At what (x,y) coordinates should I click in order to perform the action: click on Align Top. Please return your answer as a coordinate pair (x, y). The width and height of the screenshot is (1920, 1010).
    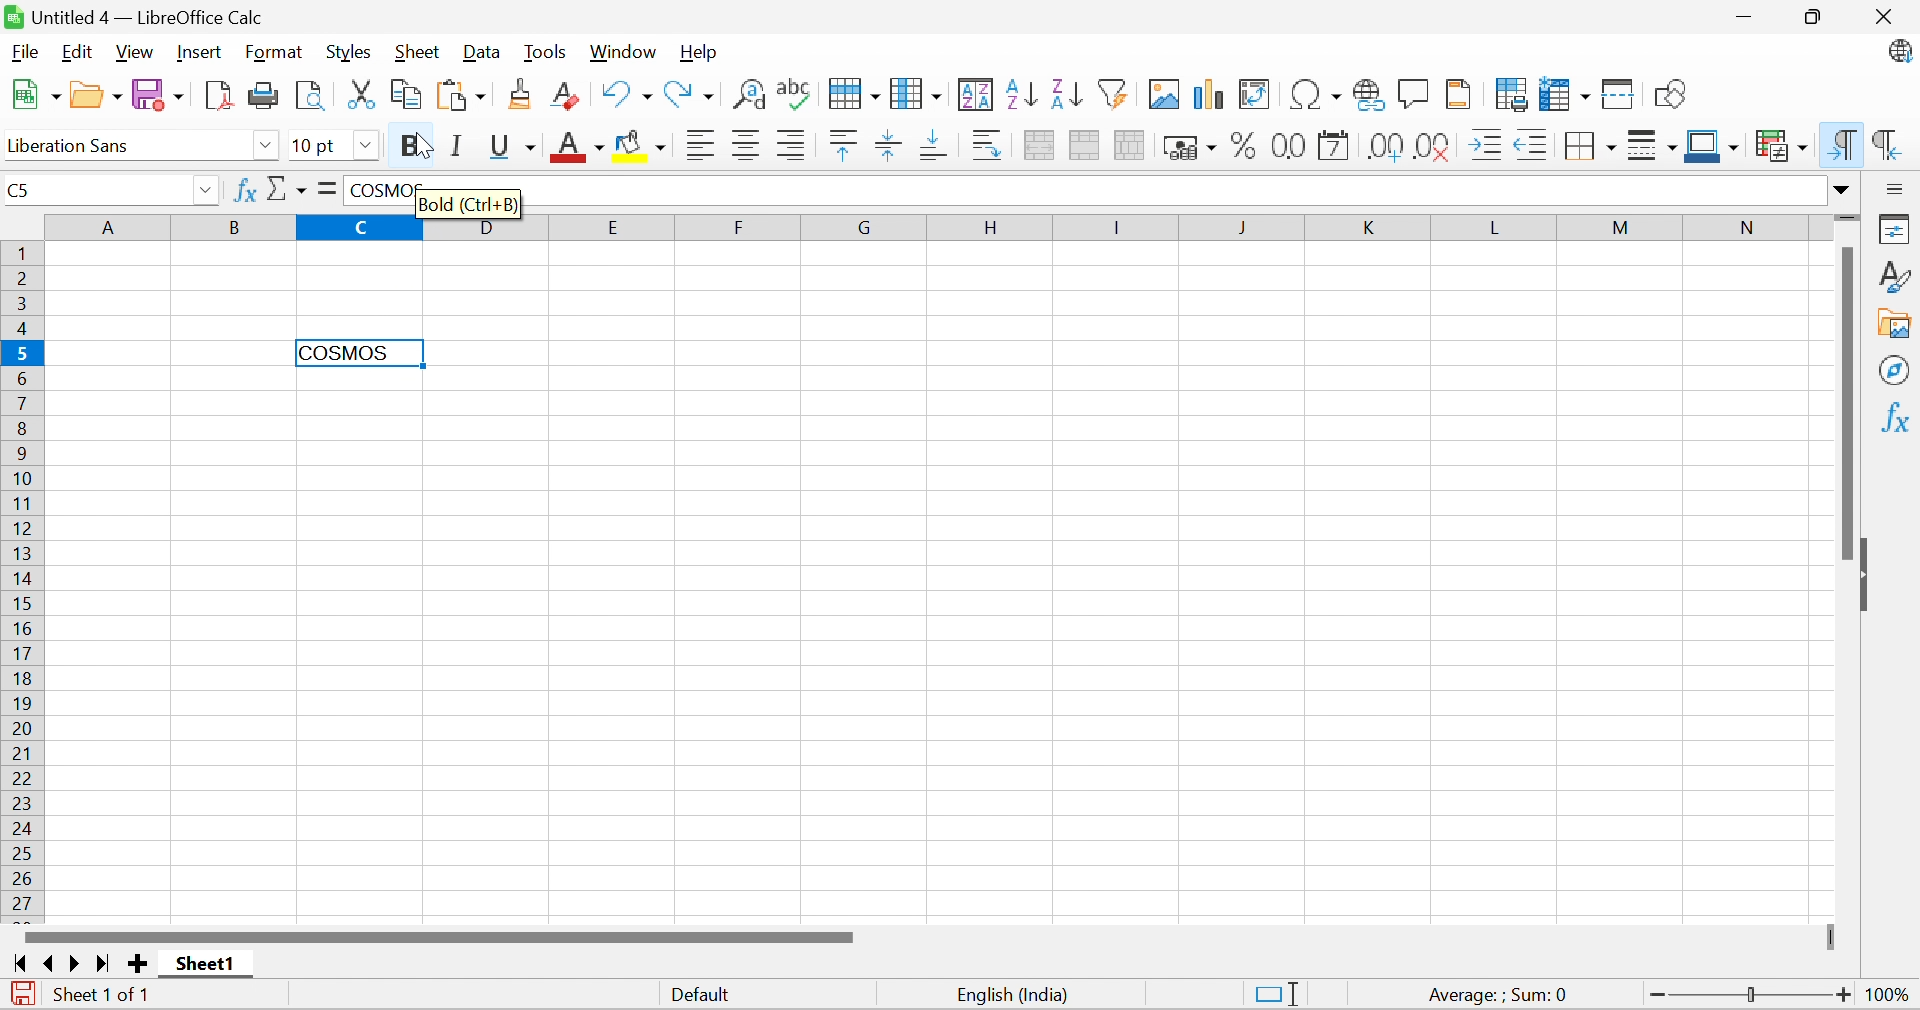
    Looking at the image, I should click on (844, 146).